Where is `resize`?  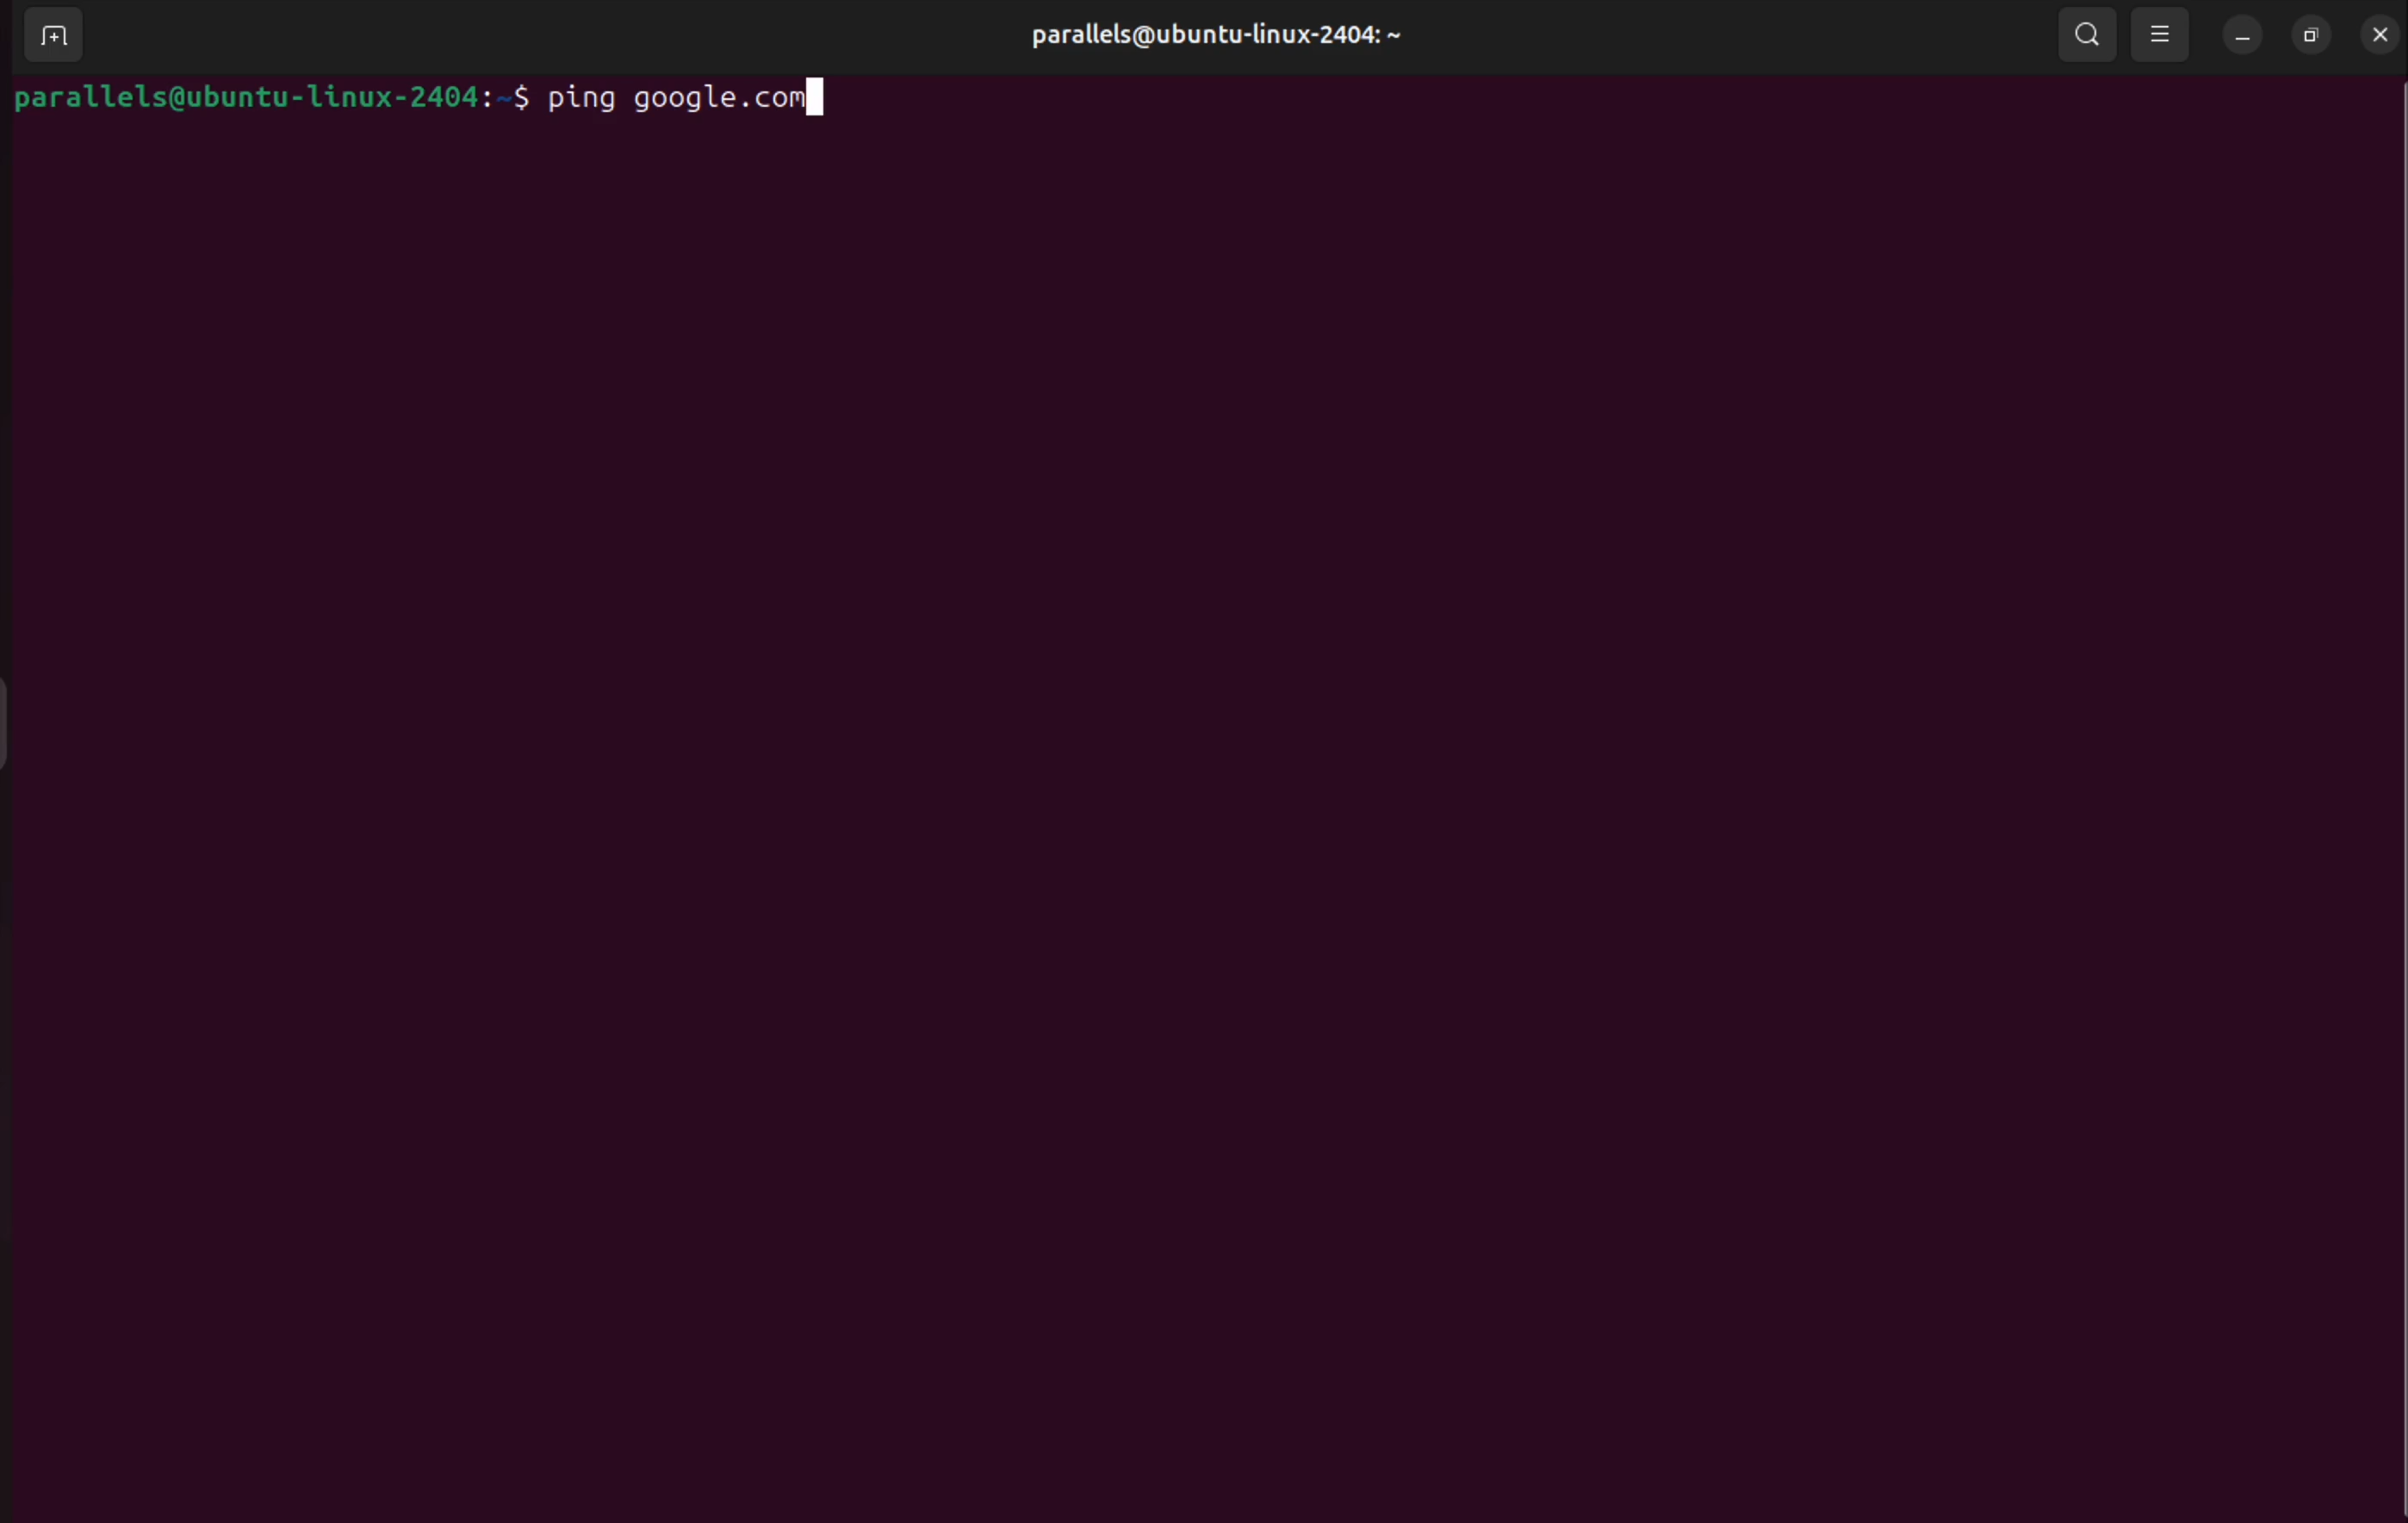
resize is located at coordinates (2306, 35).